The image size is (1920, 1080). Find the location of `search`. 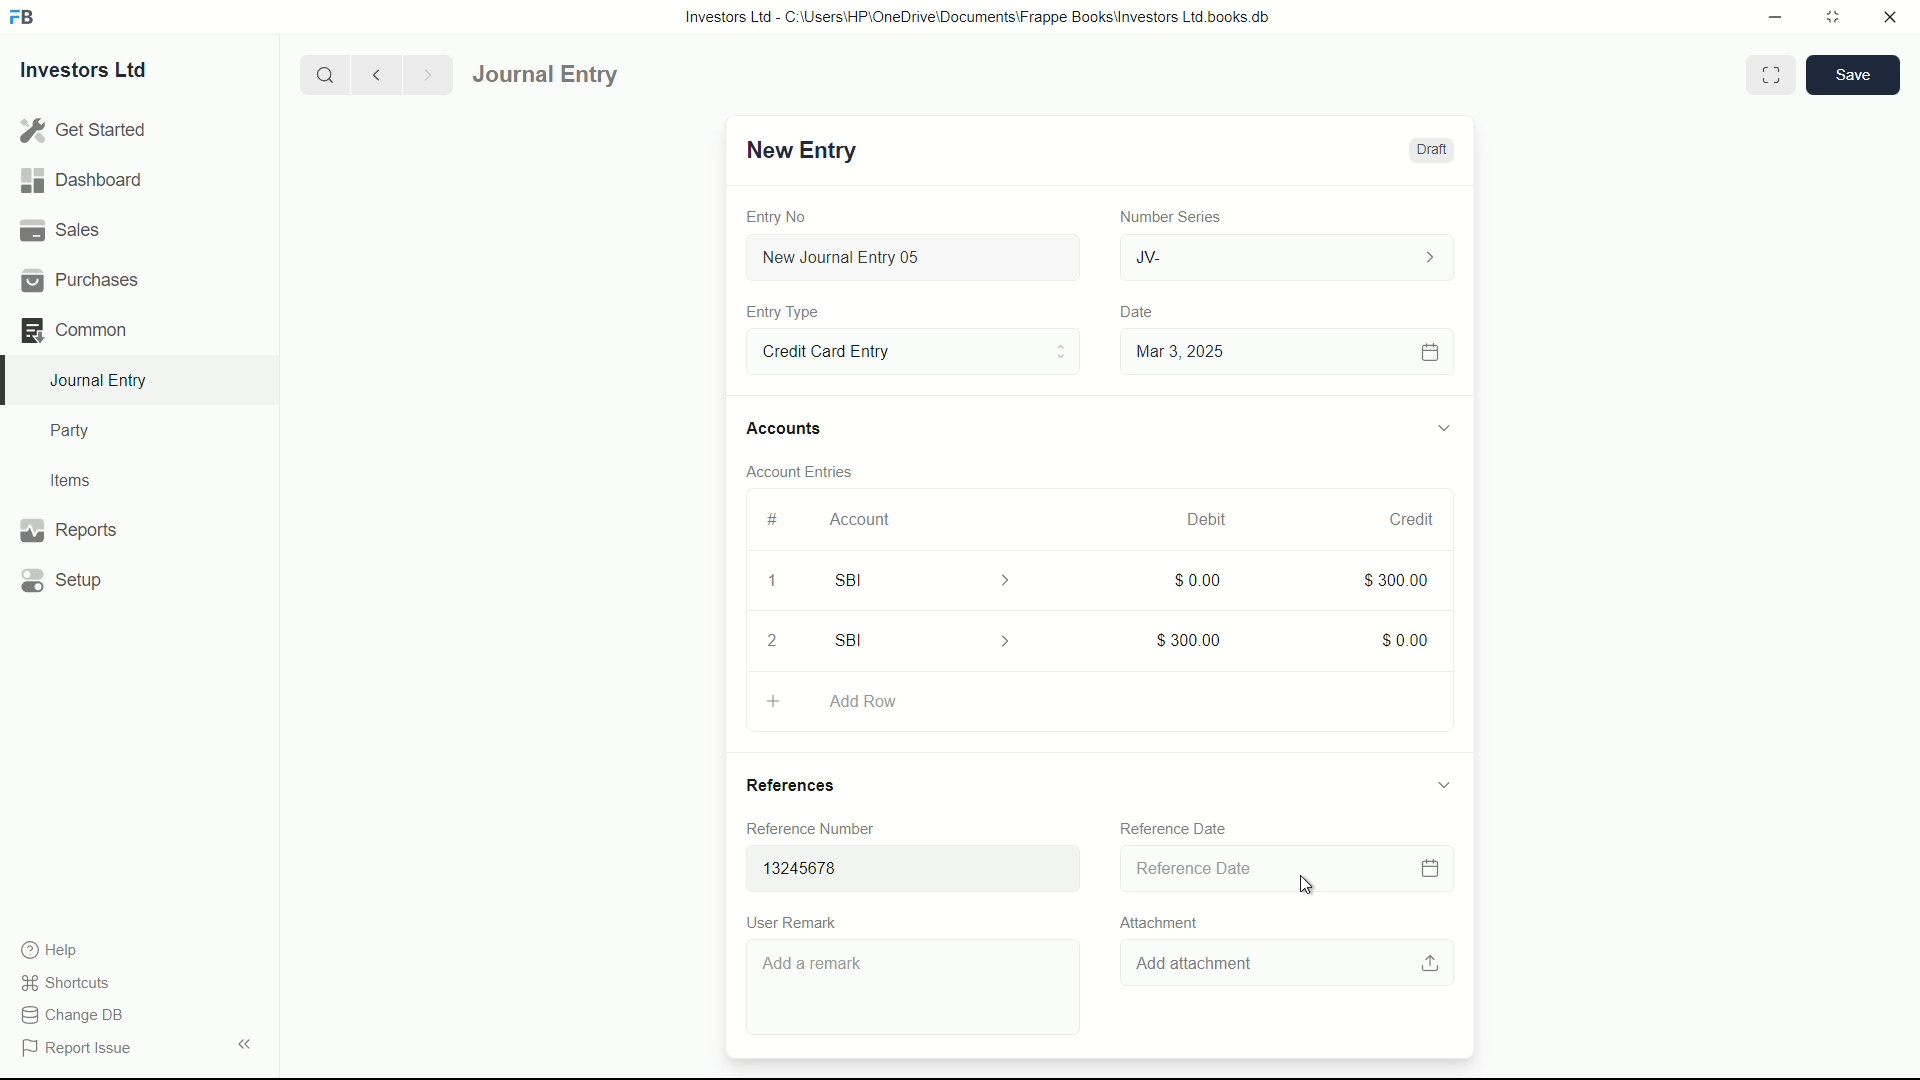

search is located at coordinates (323, 73).